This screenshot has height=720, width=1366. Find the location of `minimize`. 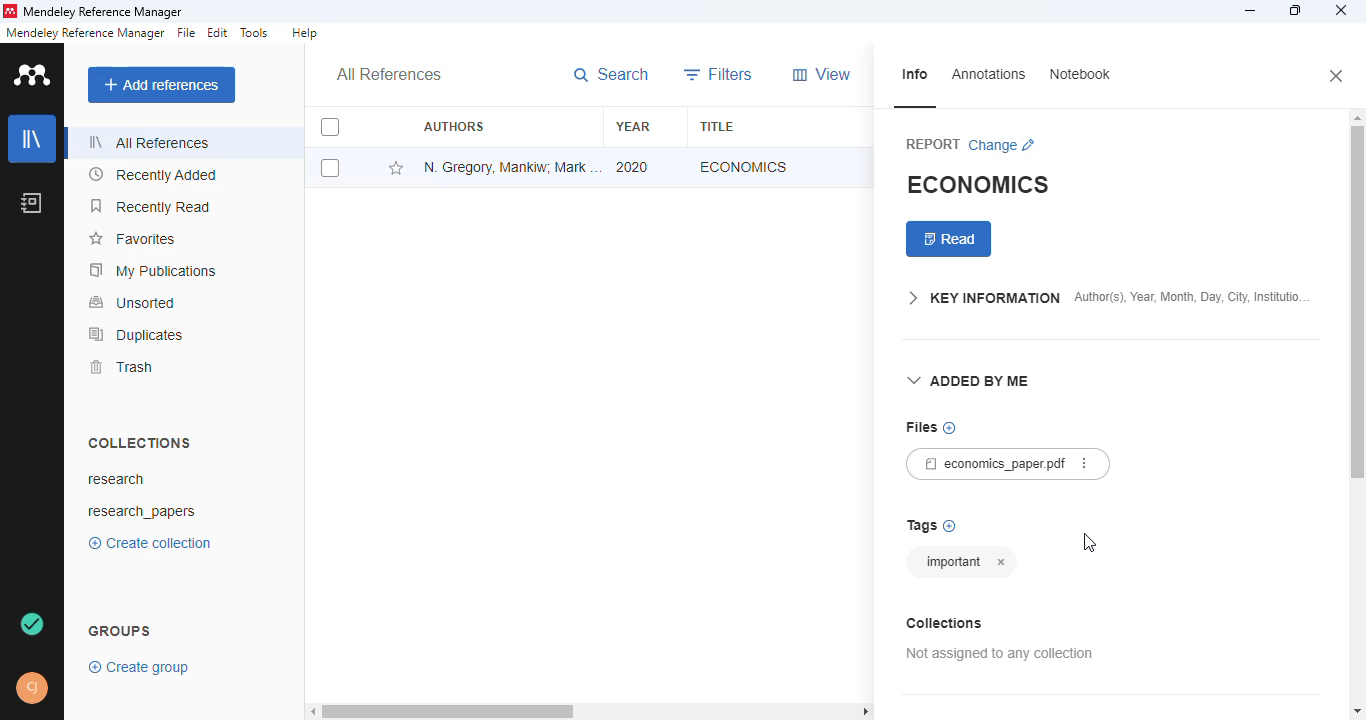

minimize is located at coordinates (1252, 10).